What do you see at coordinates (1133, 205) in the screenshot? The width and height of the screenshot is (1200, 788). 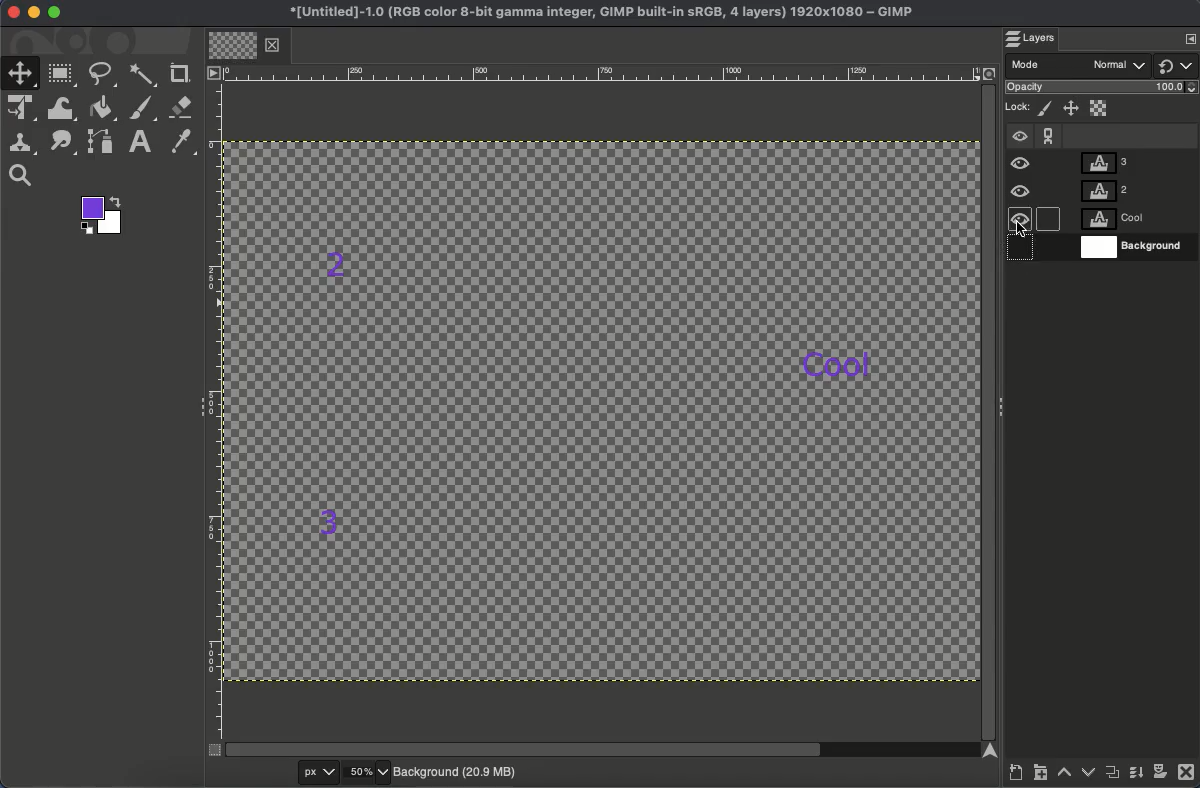 I see `Layers` at bounding box center [1133, 205].